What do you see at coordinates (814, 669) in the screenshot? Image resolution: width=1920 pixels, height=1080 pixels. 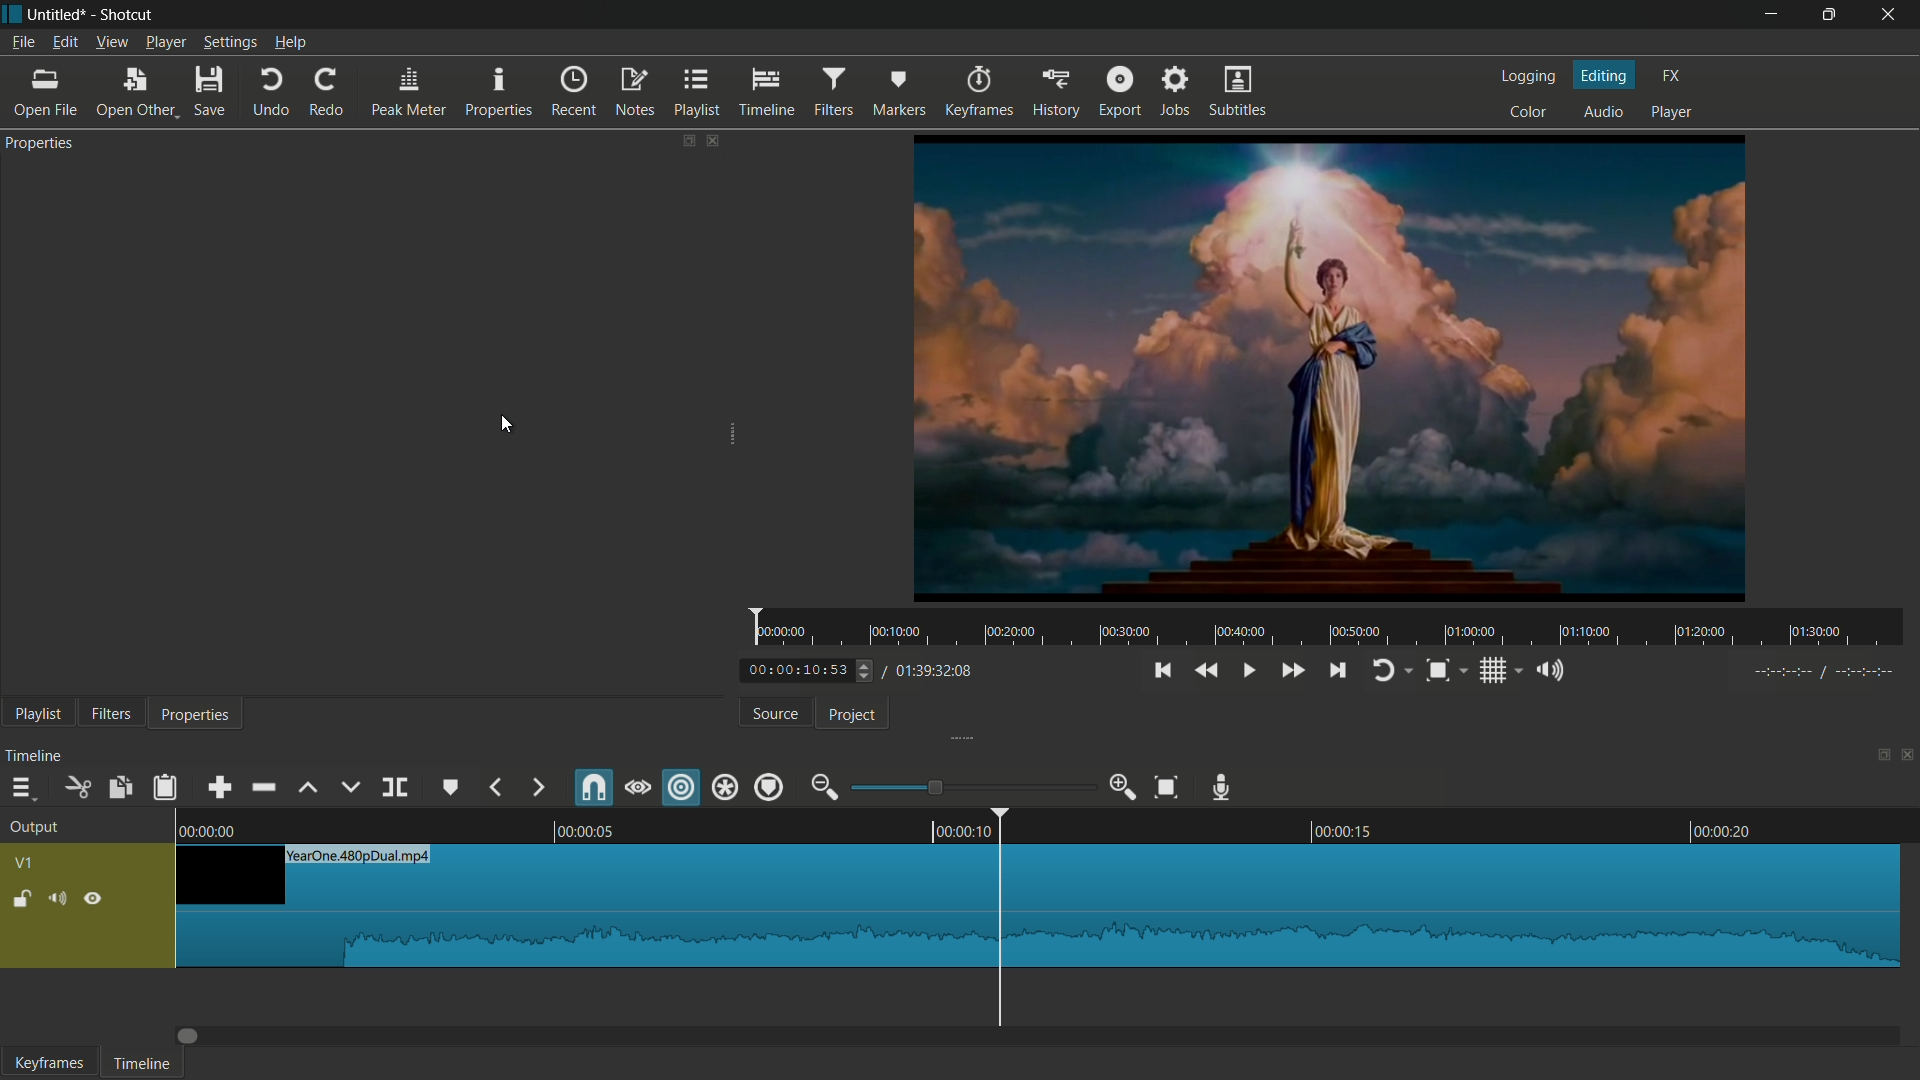 I see `current time` at bounding box center [814, 669].